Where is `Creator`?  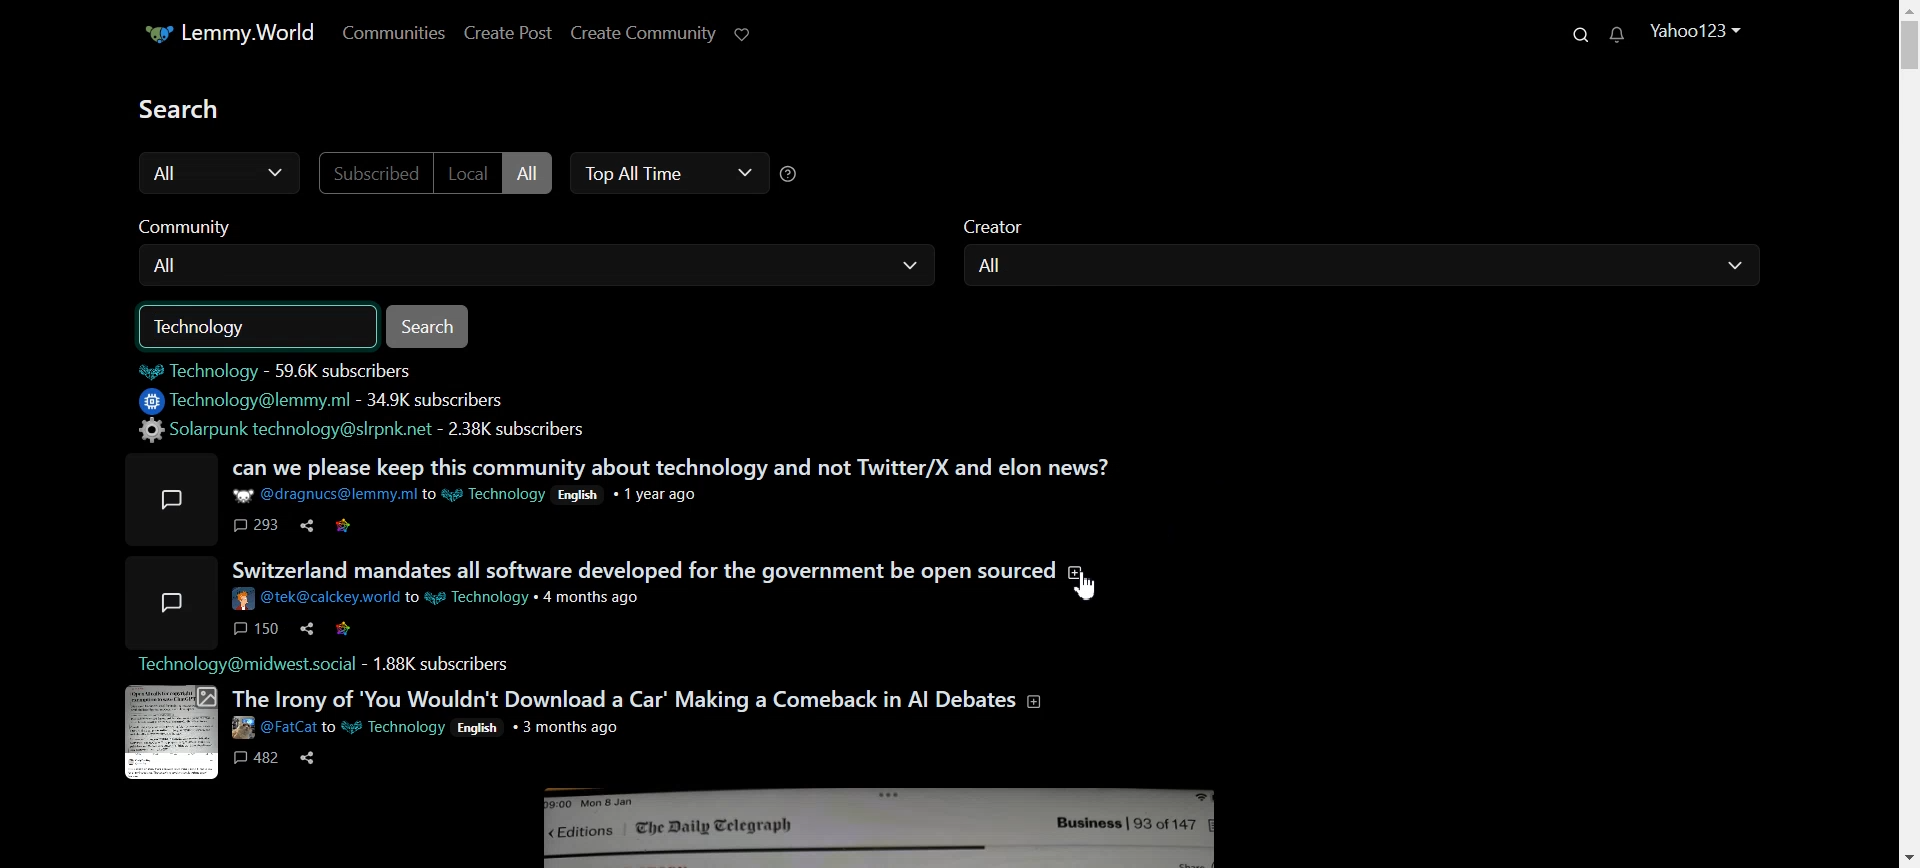 Creator is located at coordinates (1010, 223).